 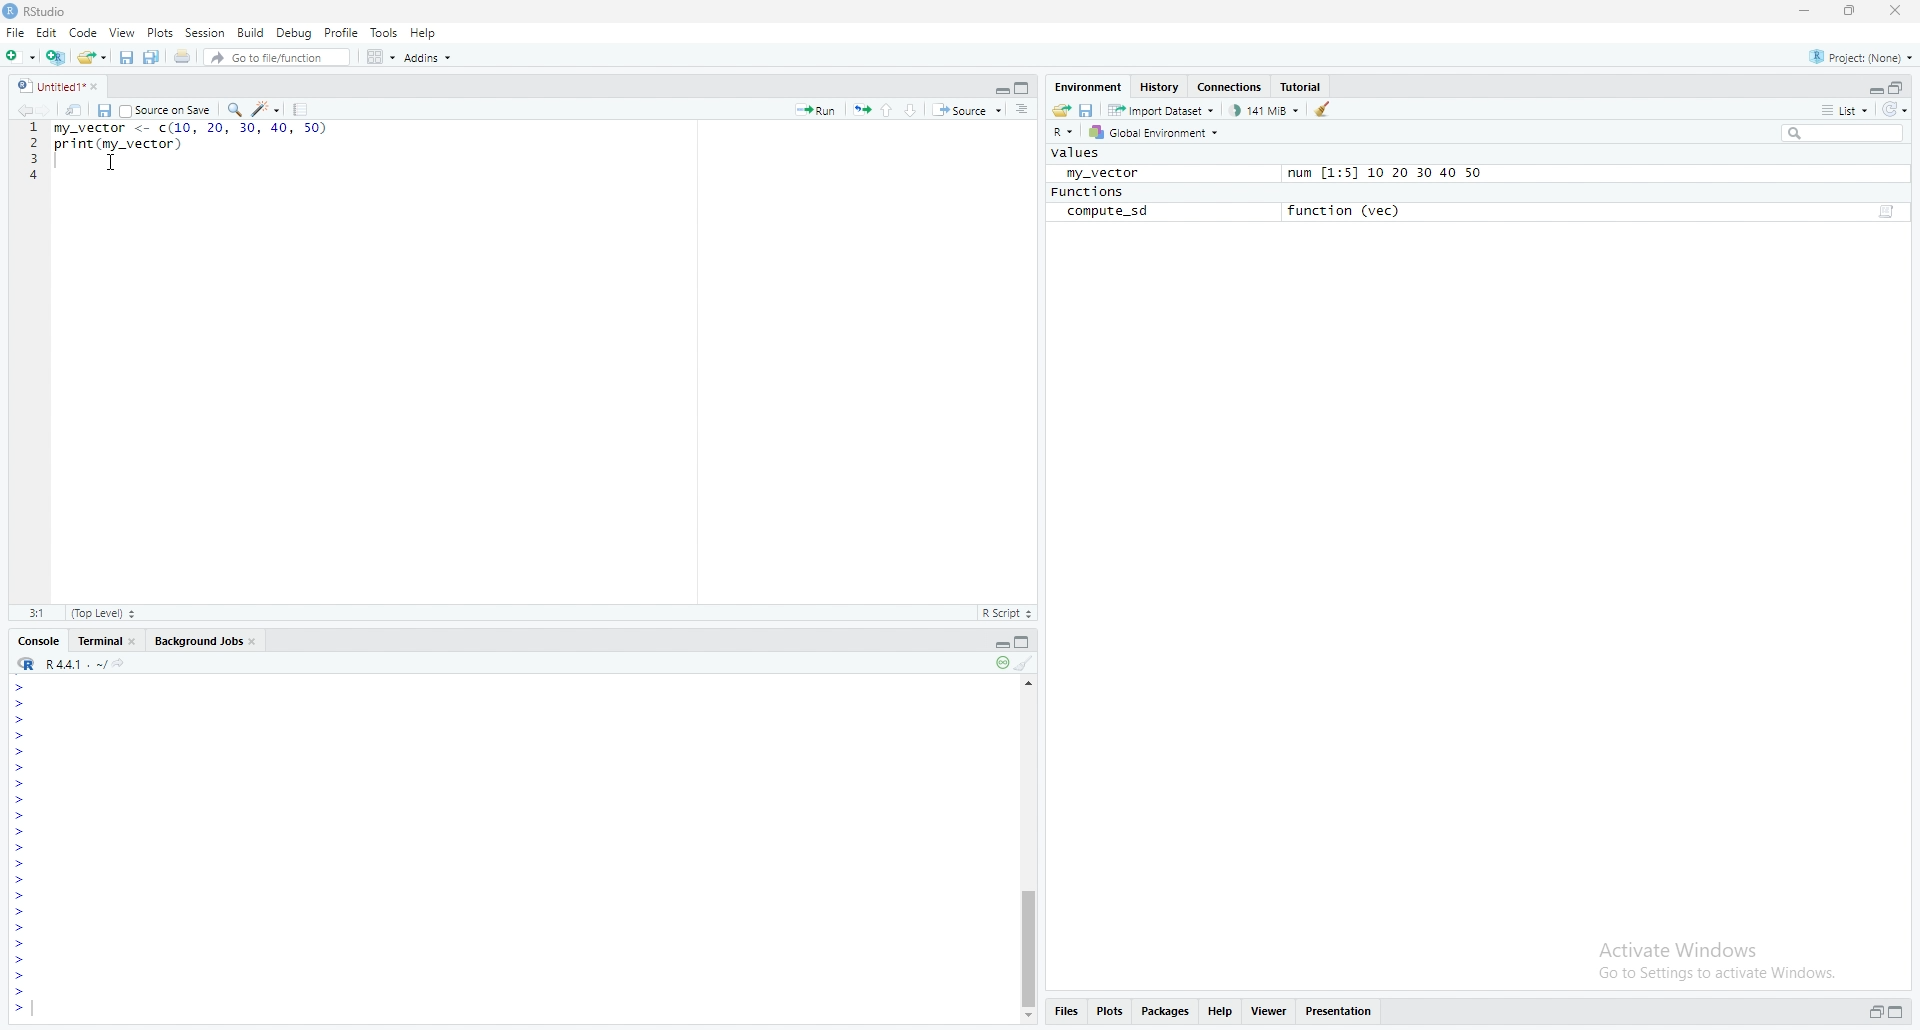 What do you see at coordinates (104, 110) in the screenshot?
I see `Save current document (Ctrl + S)` at bounding box center [104, 110].